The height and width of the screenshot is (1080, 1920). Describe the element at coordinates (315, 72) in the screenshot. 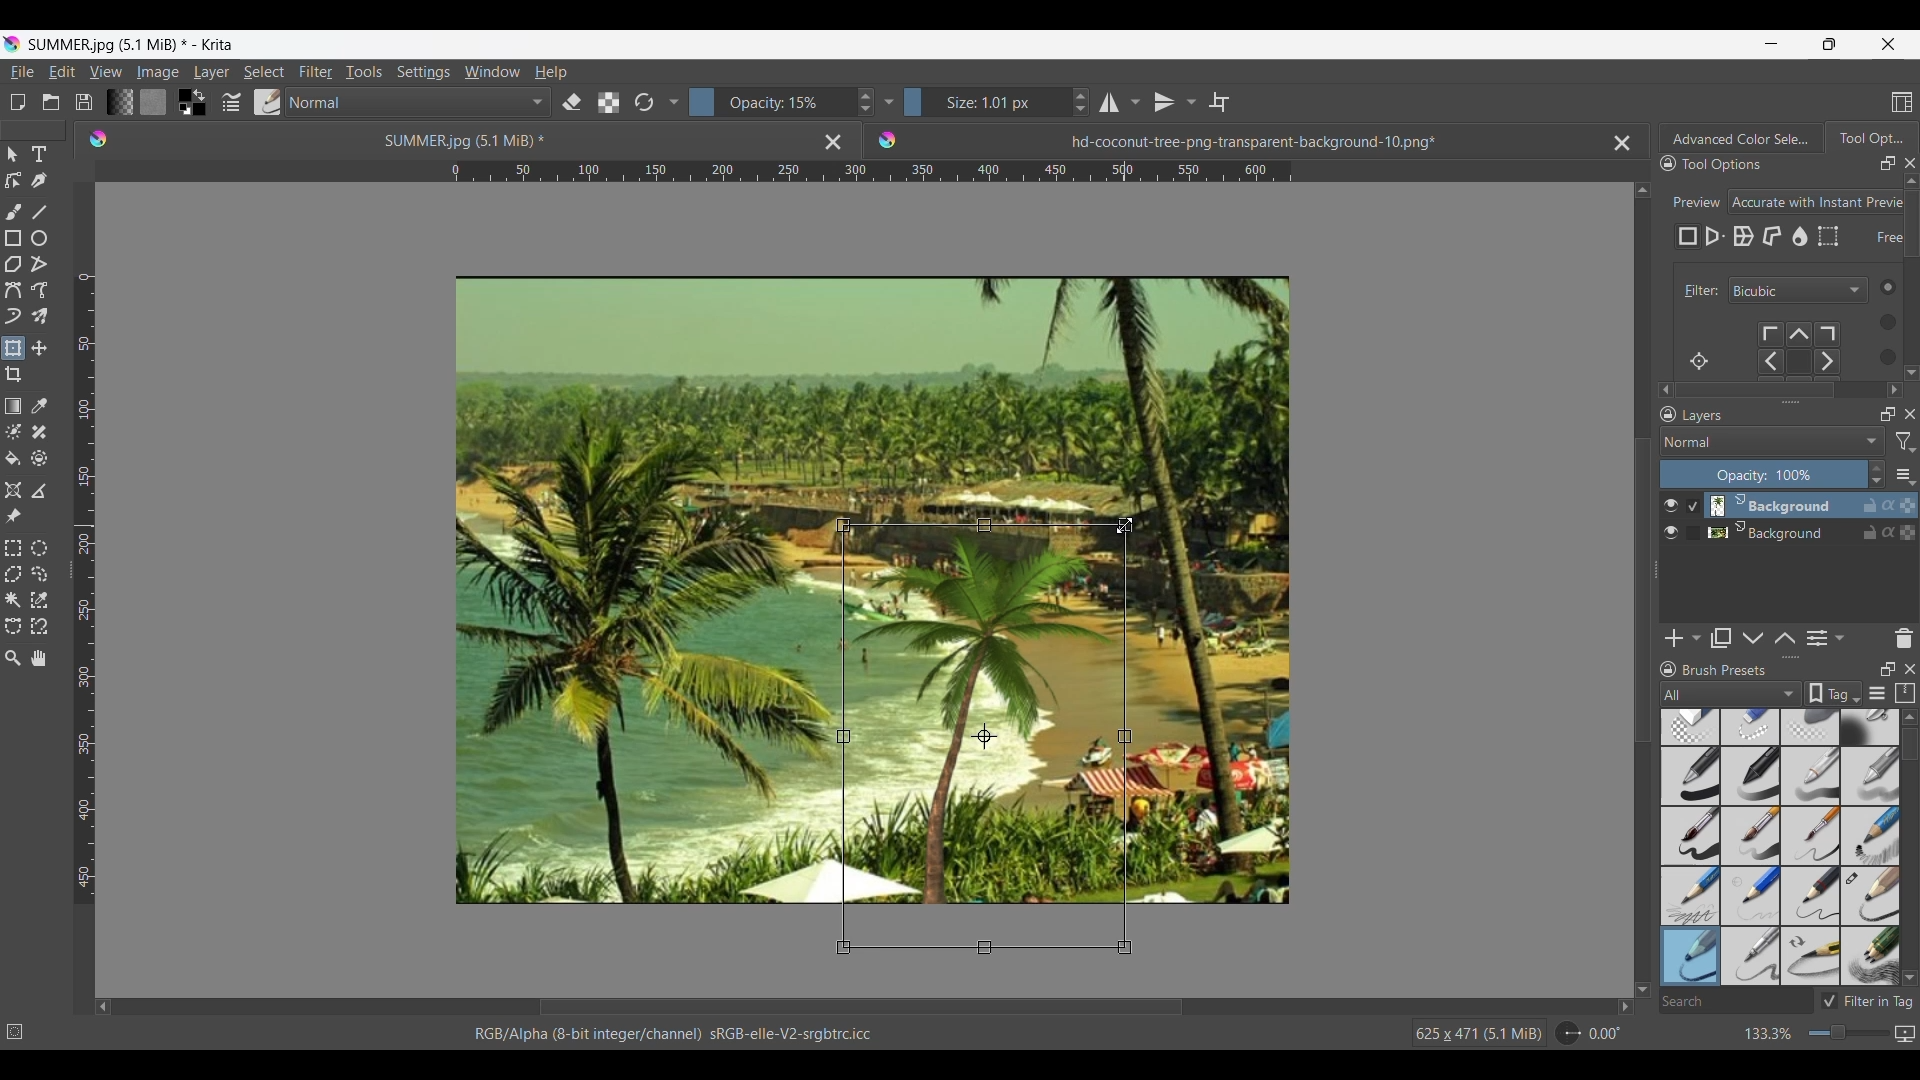

I see `Filter` at that location.